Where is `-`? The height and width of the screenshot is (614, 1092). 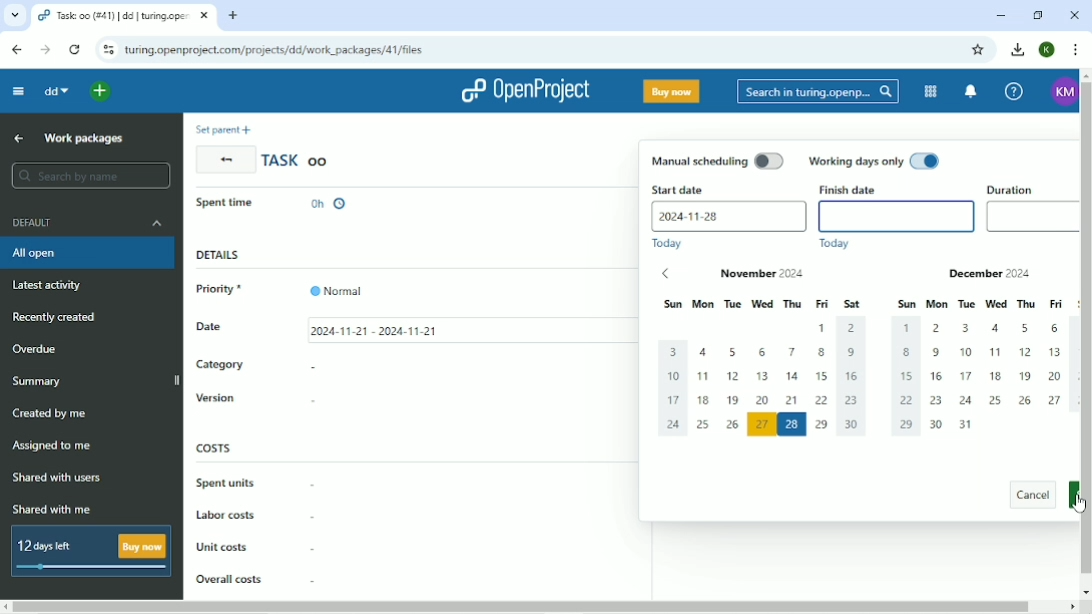 - is located at coordinates (317, 487).